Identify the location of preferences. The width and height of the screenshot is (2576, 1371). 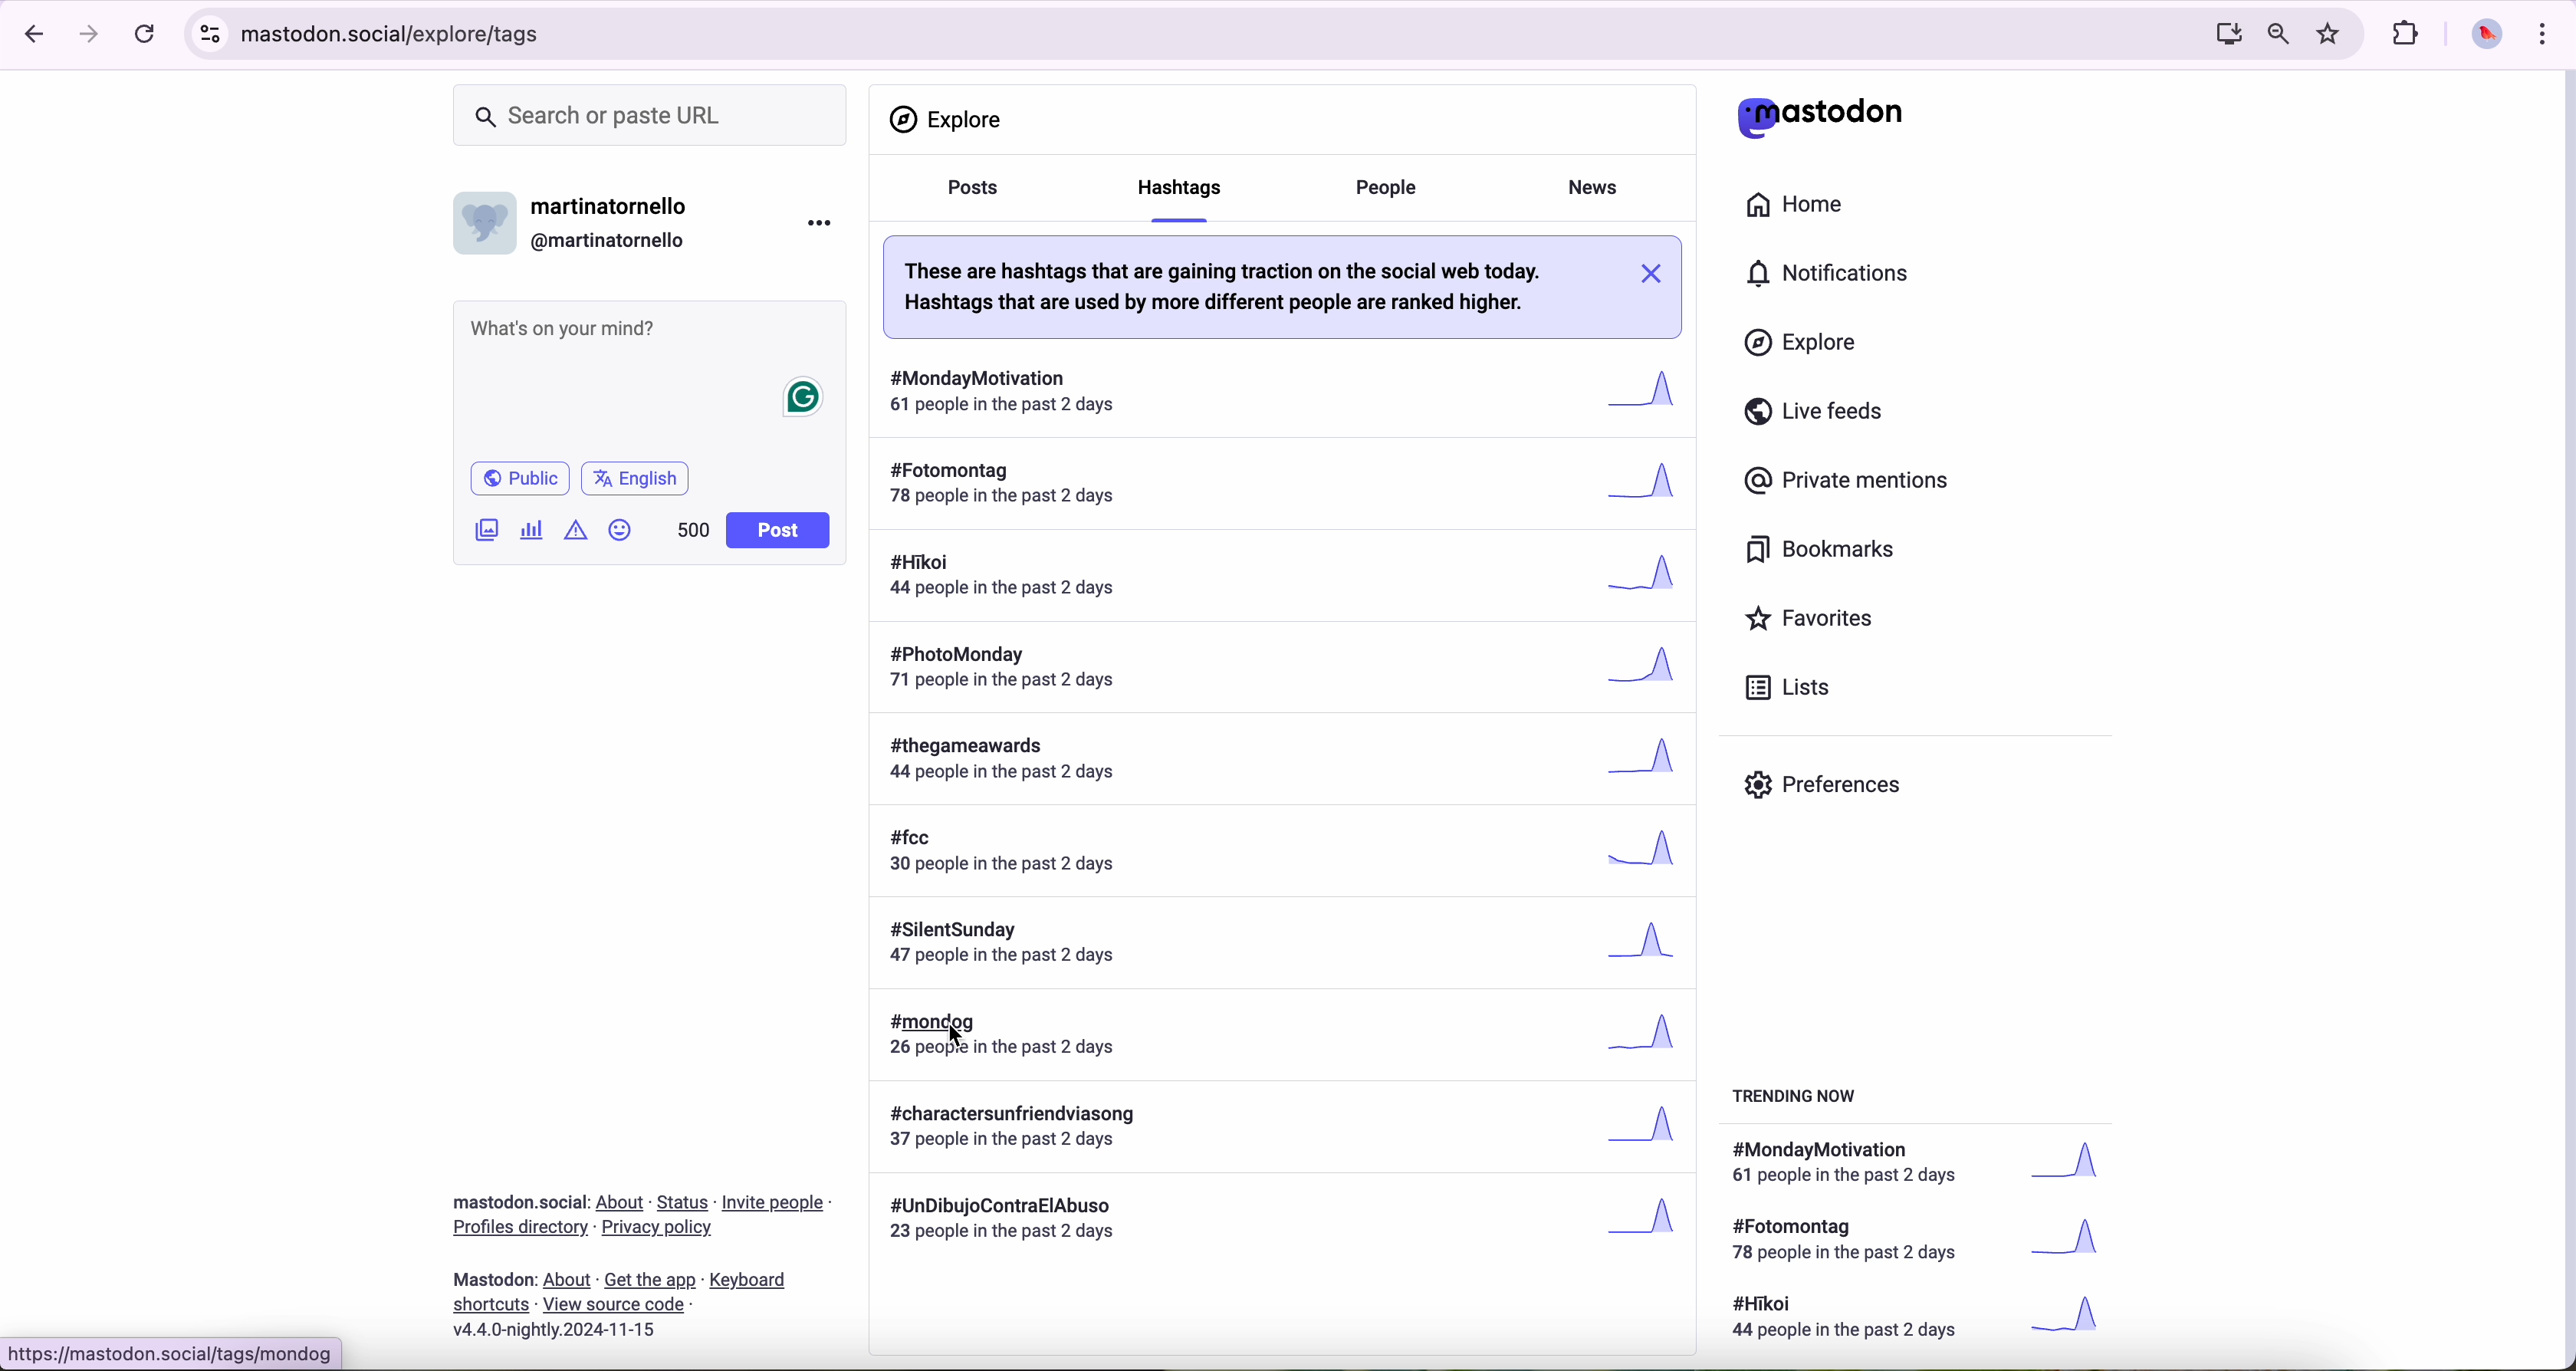
(1826, 787).